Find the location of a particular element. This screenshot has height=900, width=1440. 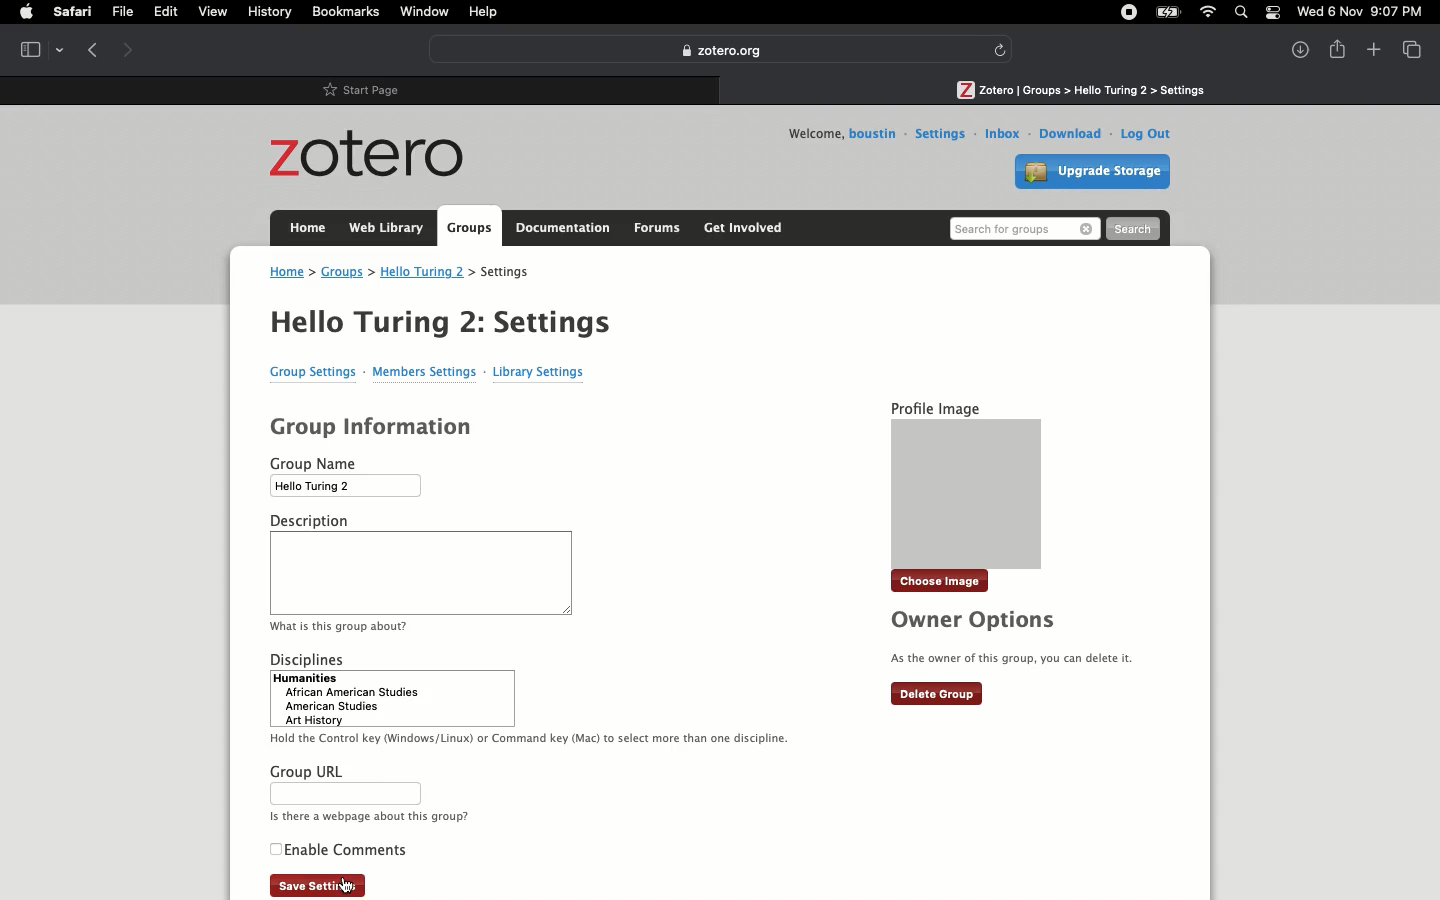

Profile image is located at coordinates (962, 483).